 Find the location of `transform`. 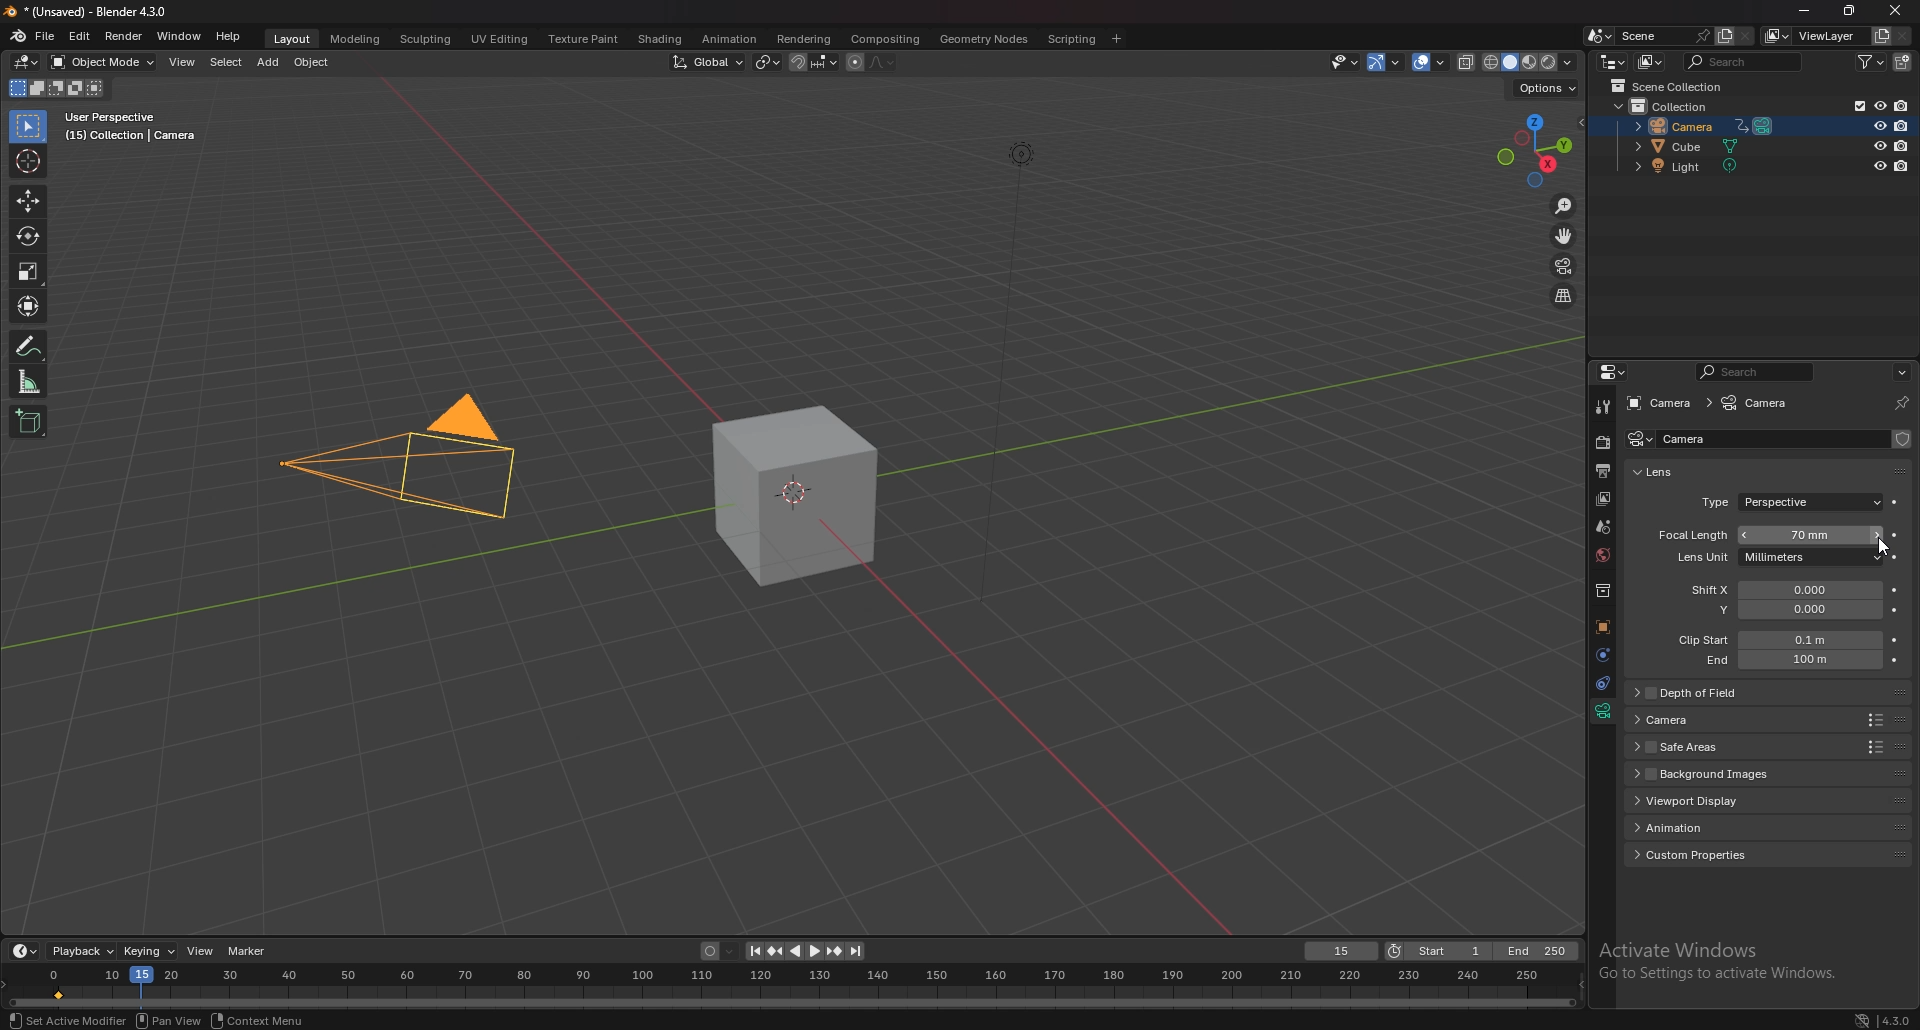

transform is located at coordinates (27, 304).